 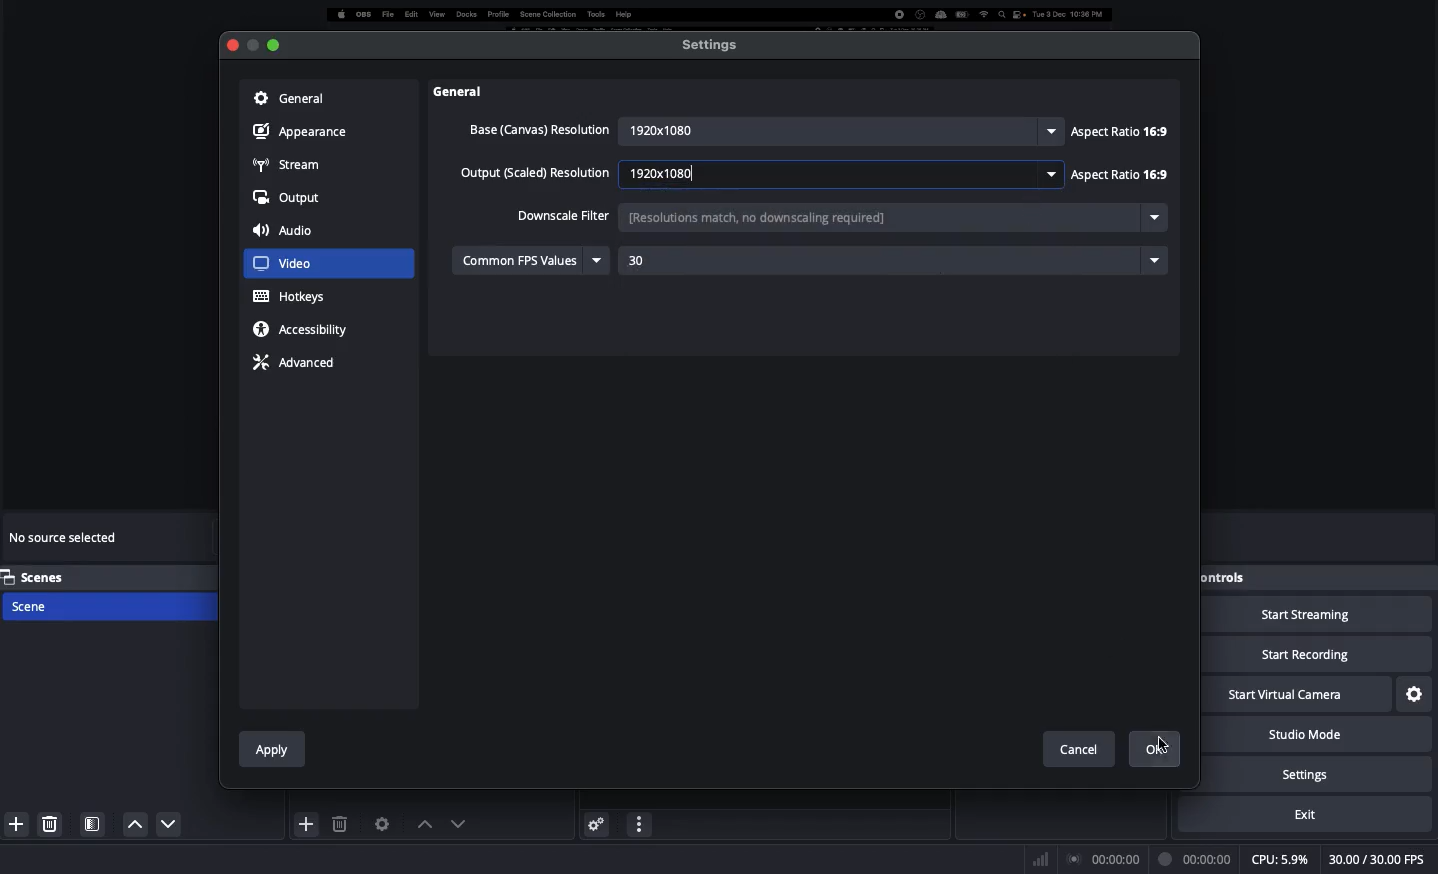 I want to click on w Aspect Ratio 16:9, so click(x=1119, y=132).